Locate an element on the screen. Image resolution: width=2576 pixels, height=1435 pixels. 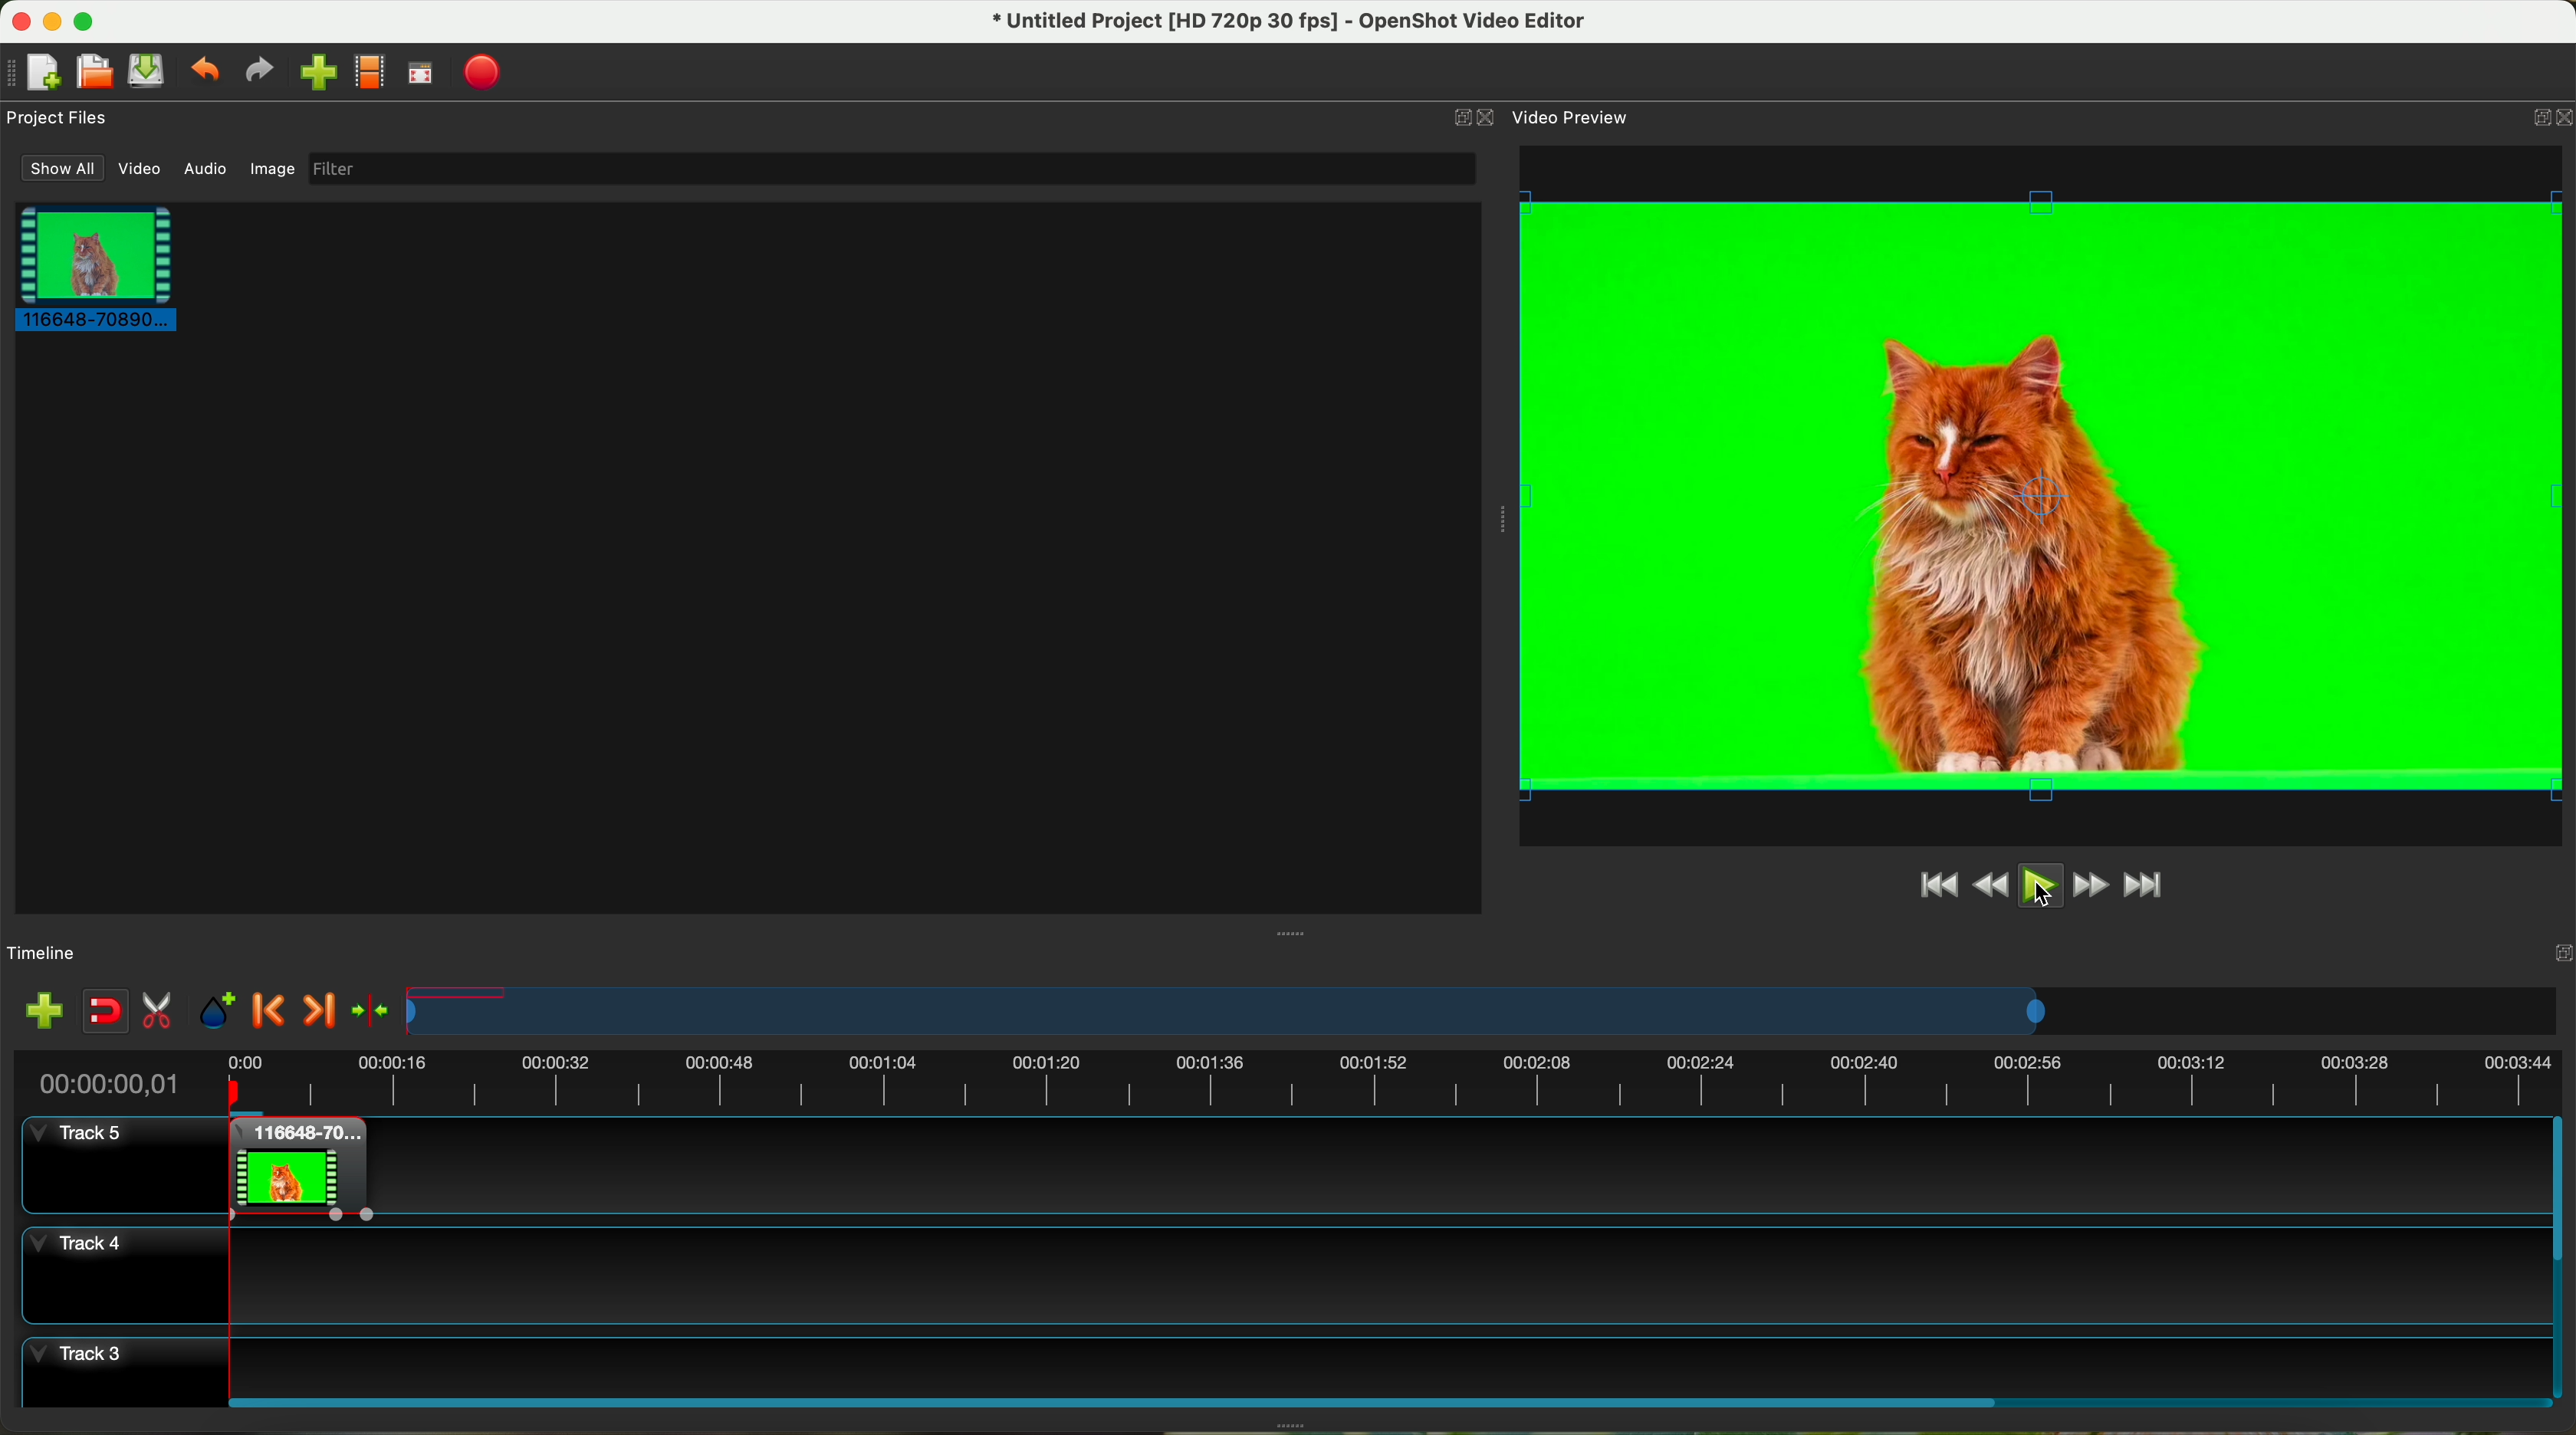
open project is located at coordinates (97, 71).